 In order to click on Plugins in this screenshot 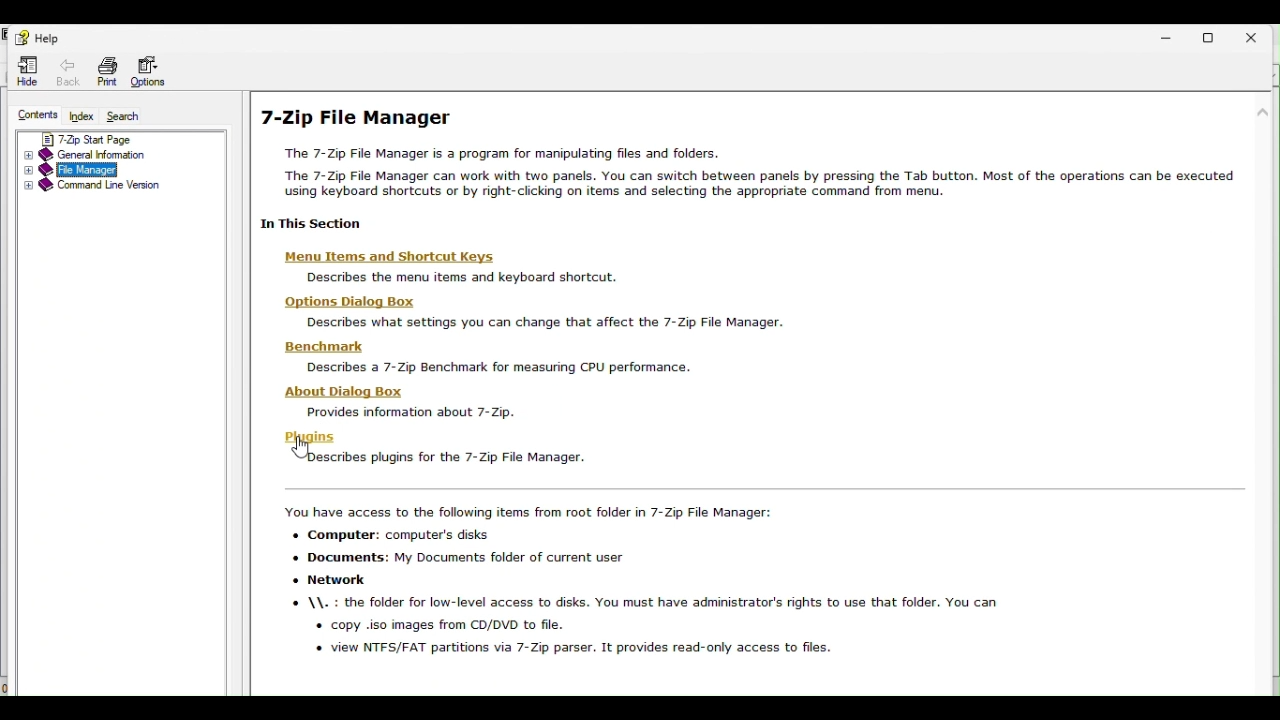, I will do `click(310, 437)`.